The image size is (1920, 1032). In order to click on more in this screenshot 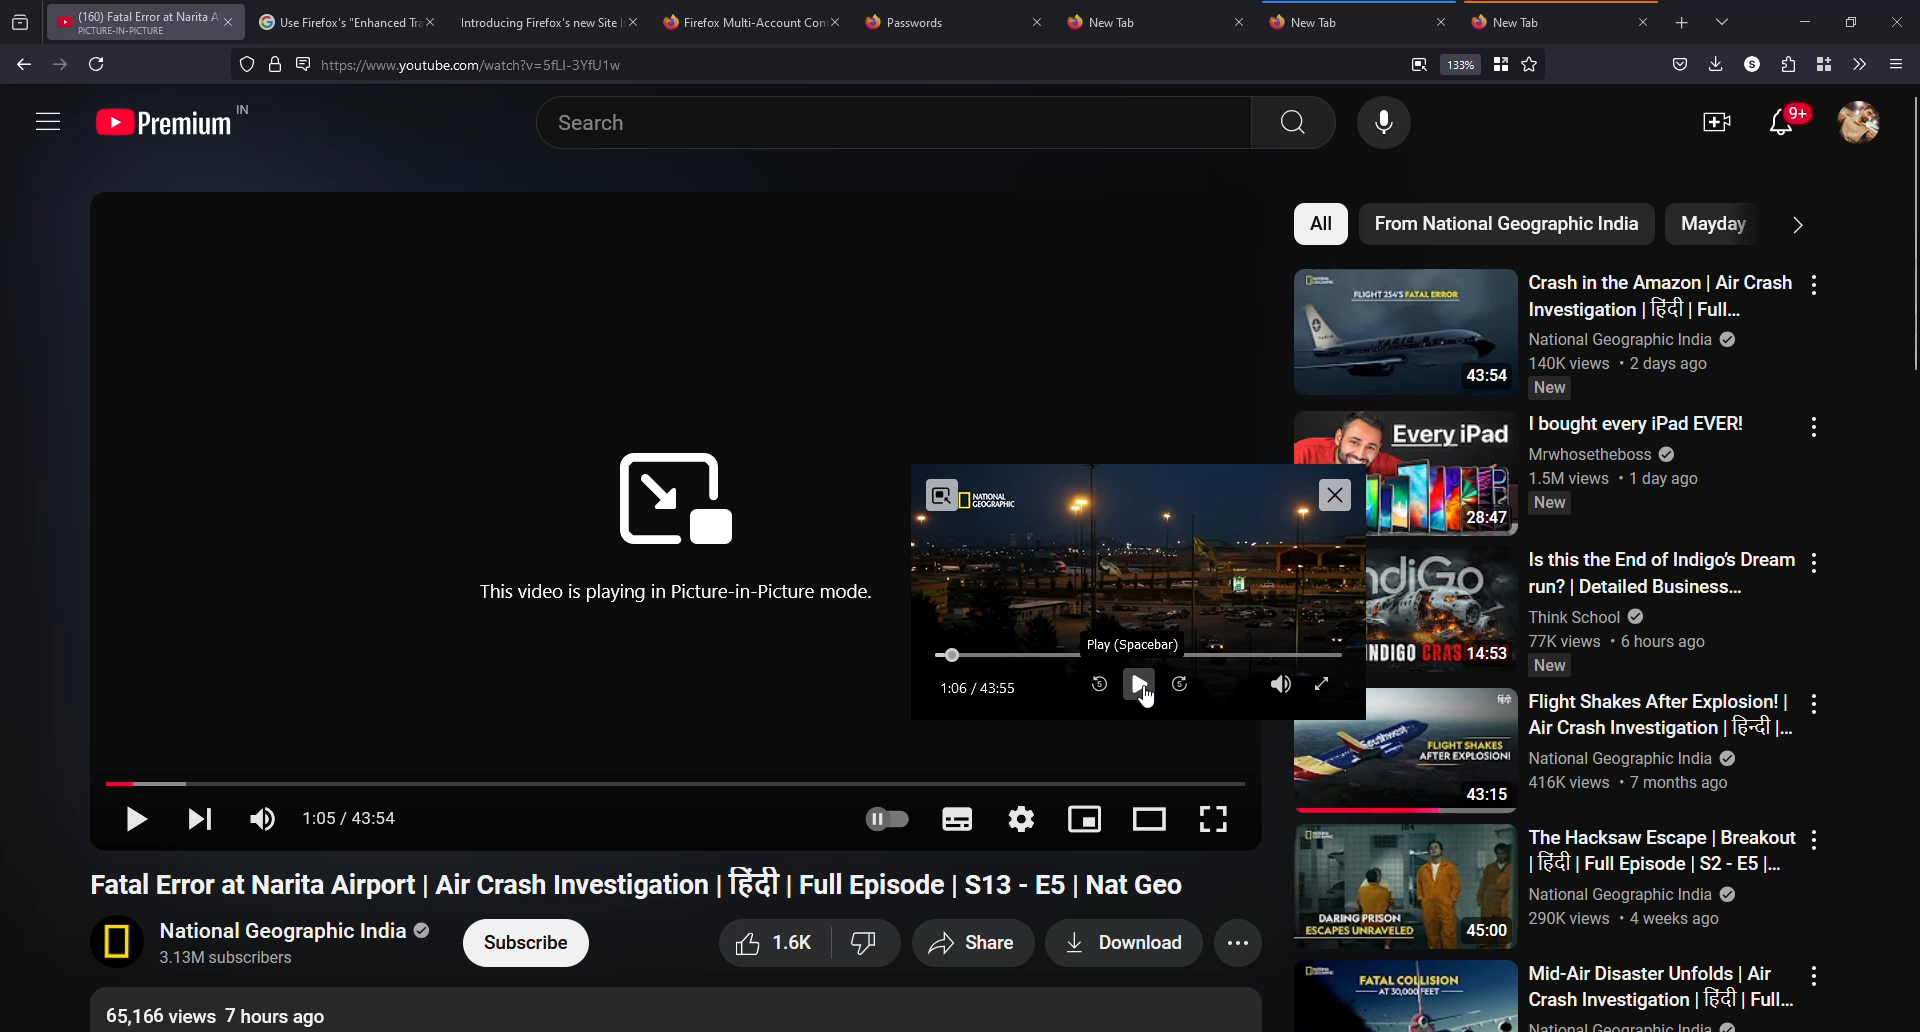, I will do `click(1815, 839)`.